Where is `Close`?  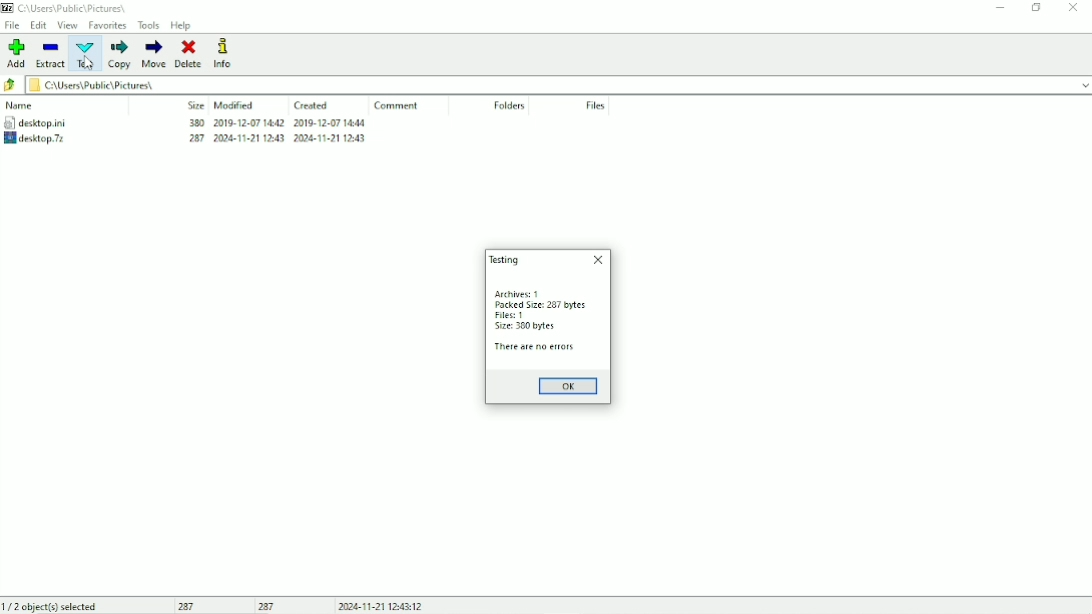
Close is located at coordinates (598, 260).